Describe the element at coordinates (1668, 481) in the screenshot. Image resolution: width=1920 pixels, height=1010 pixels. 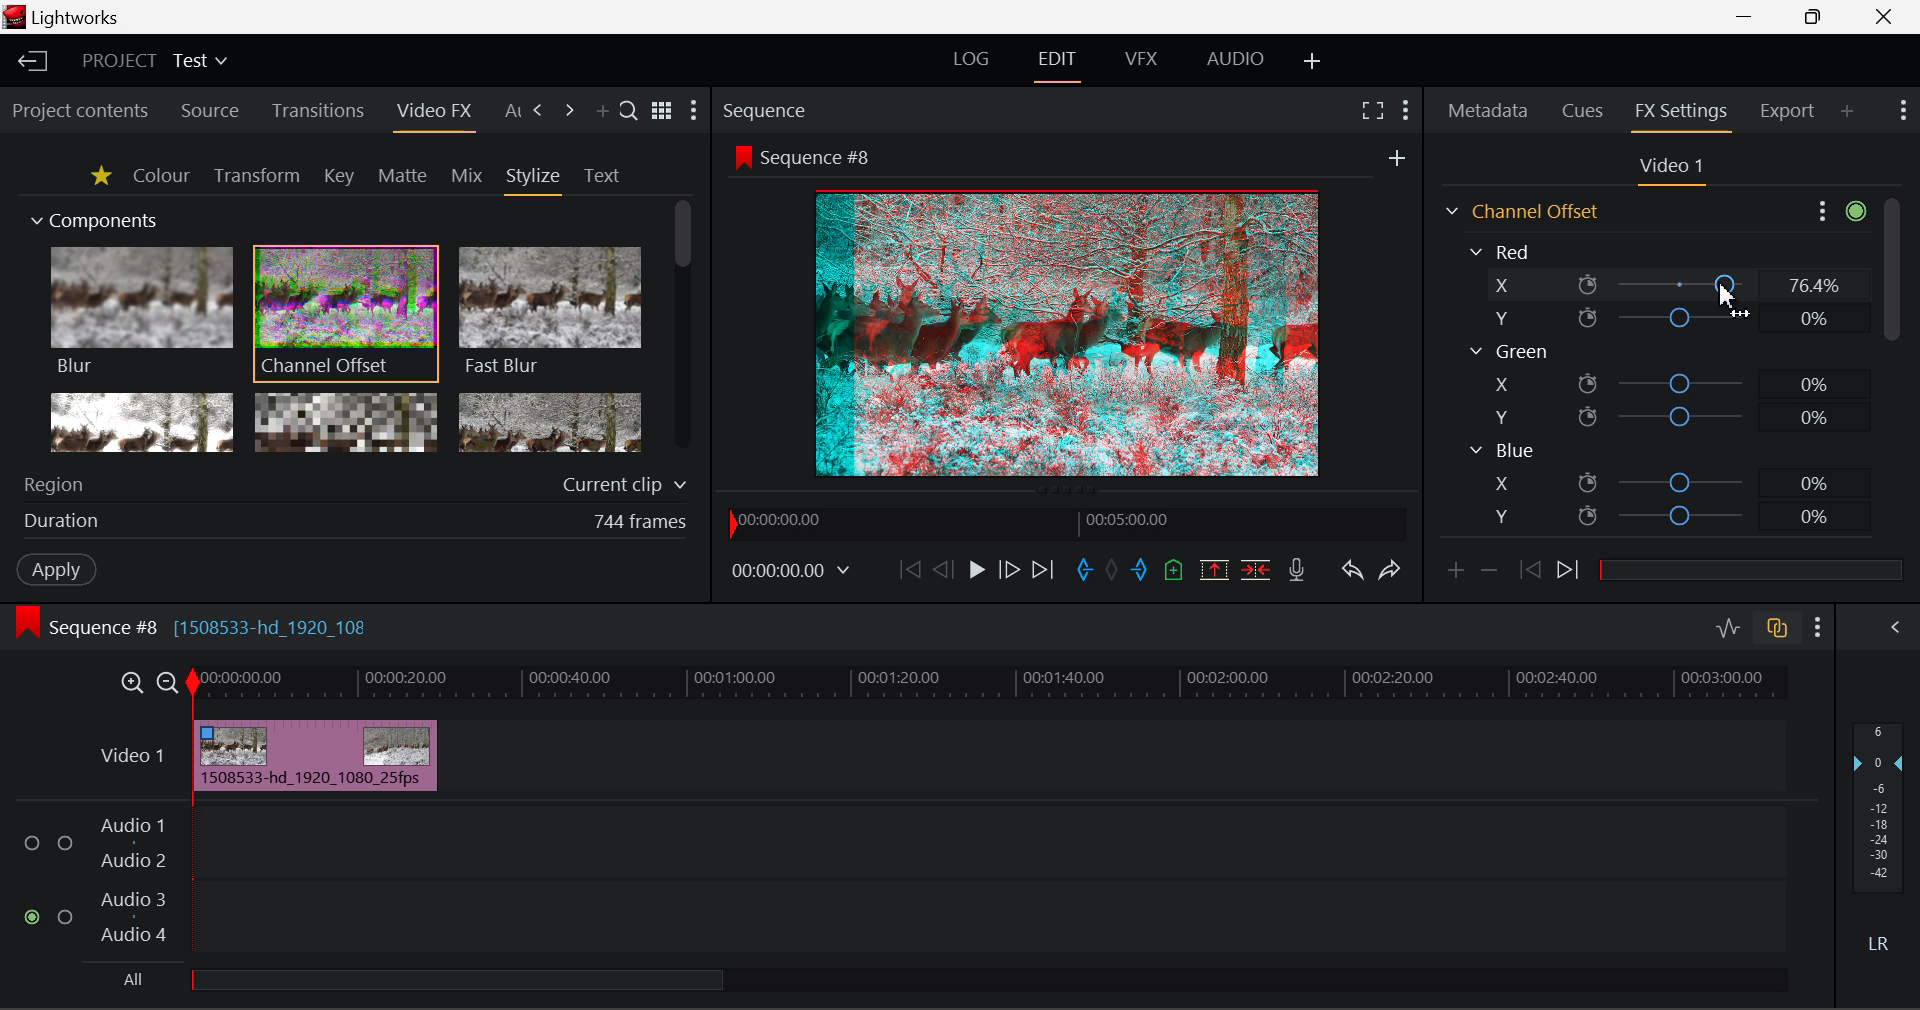
I see `Blue X` at that location.